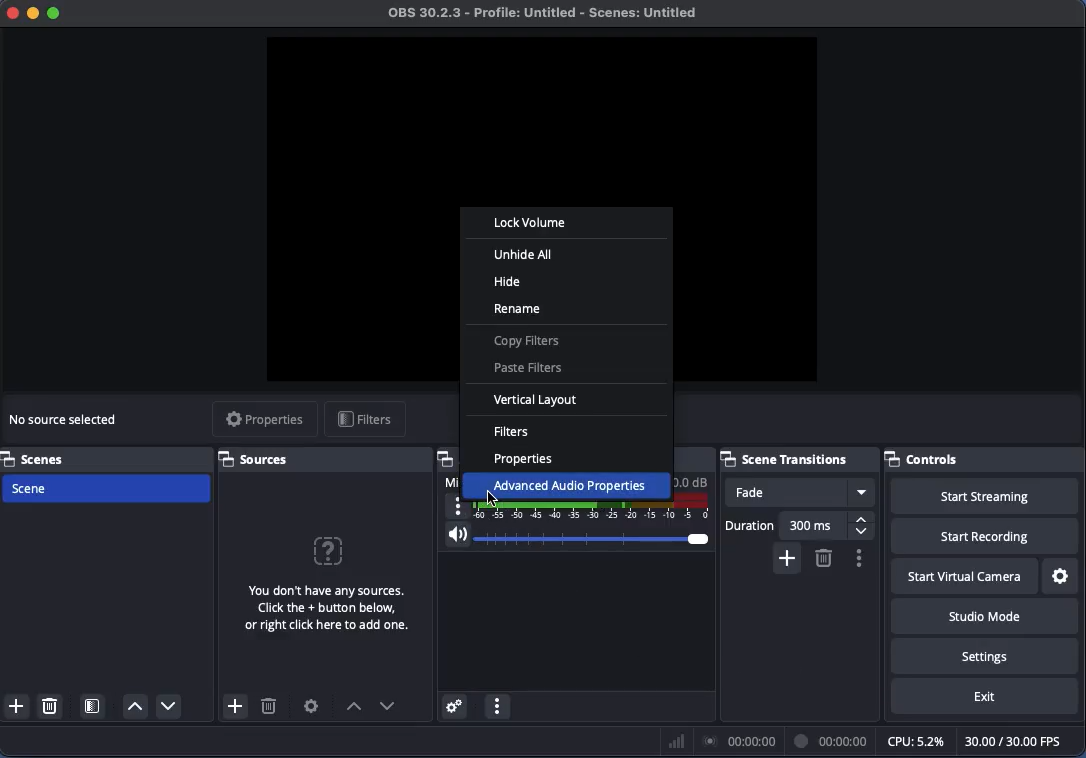  What do you see at coordinates (833, 740) in the screenshot?
I see `Time` at bounding box center [833, 740].